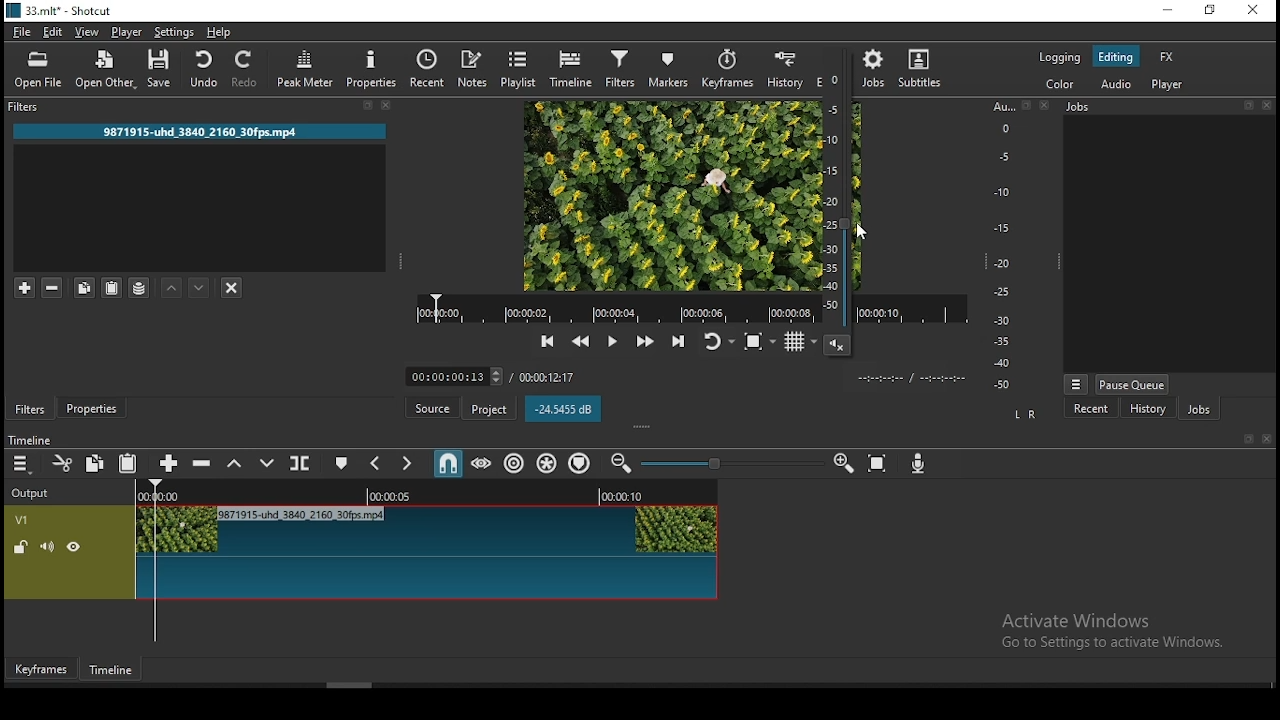  I want to click on close, so click(389, 106).